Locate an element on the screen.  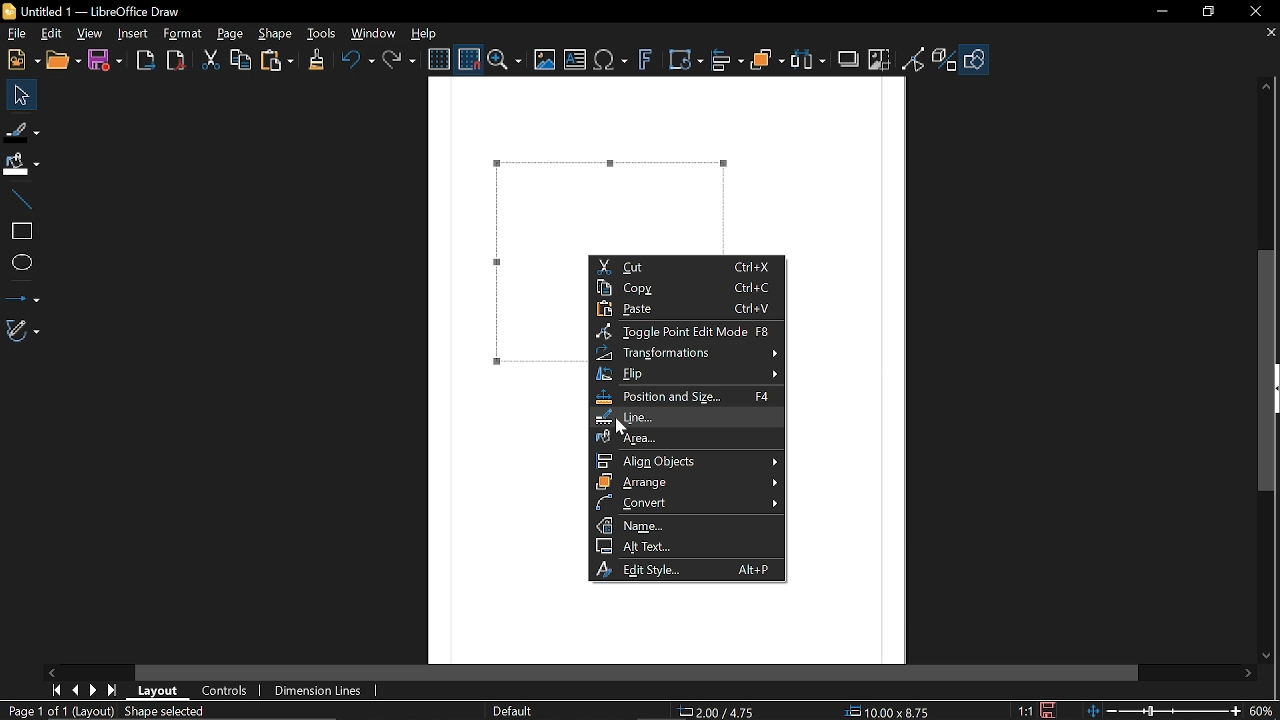
Toggle point edit mode is located at coordinates (683, 332).